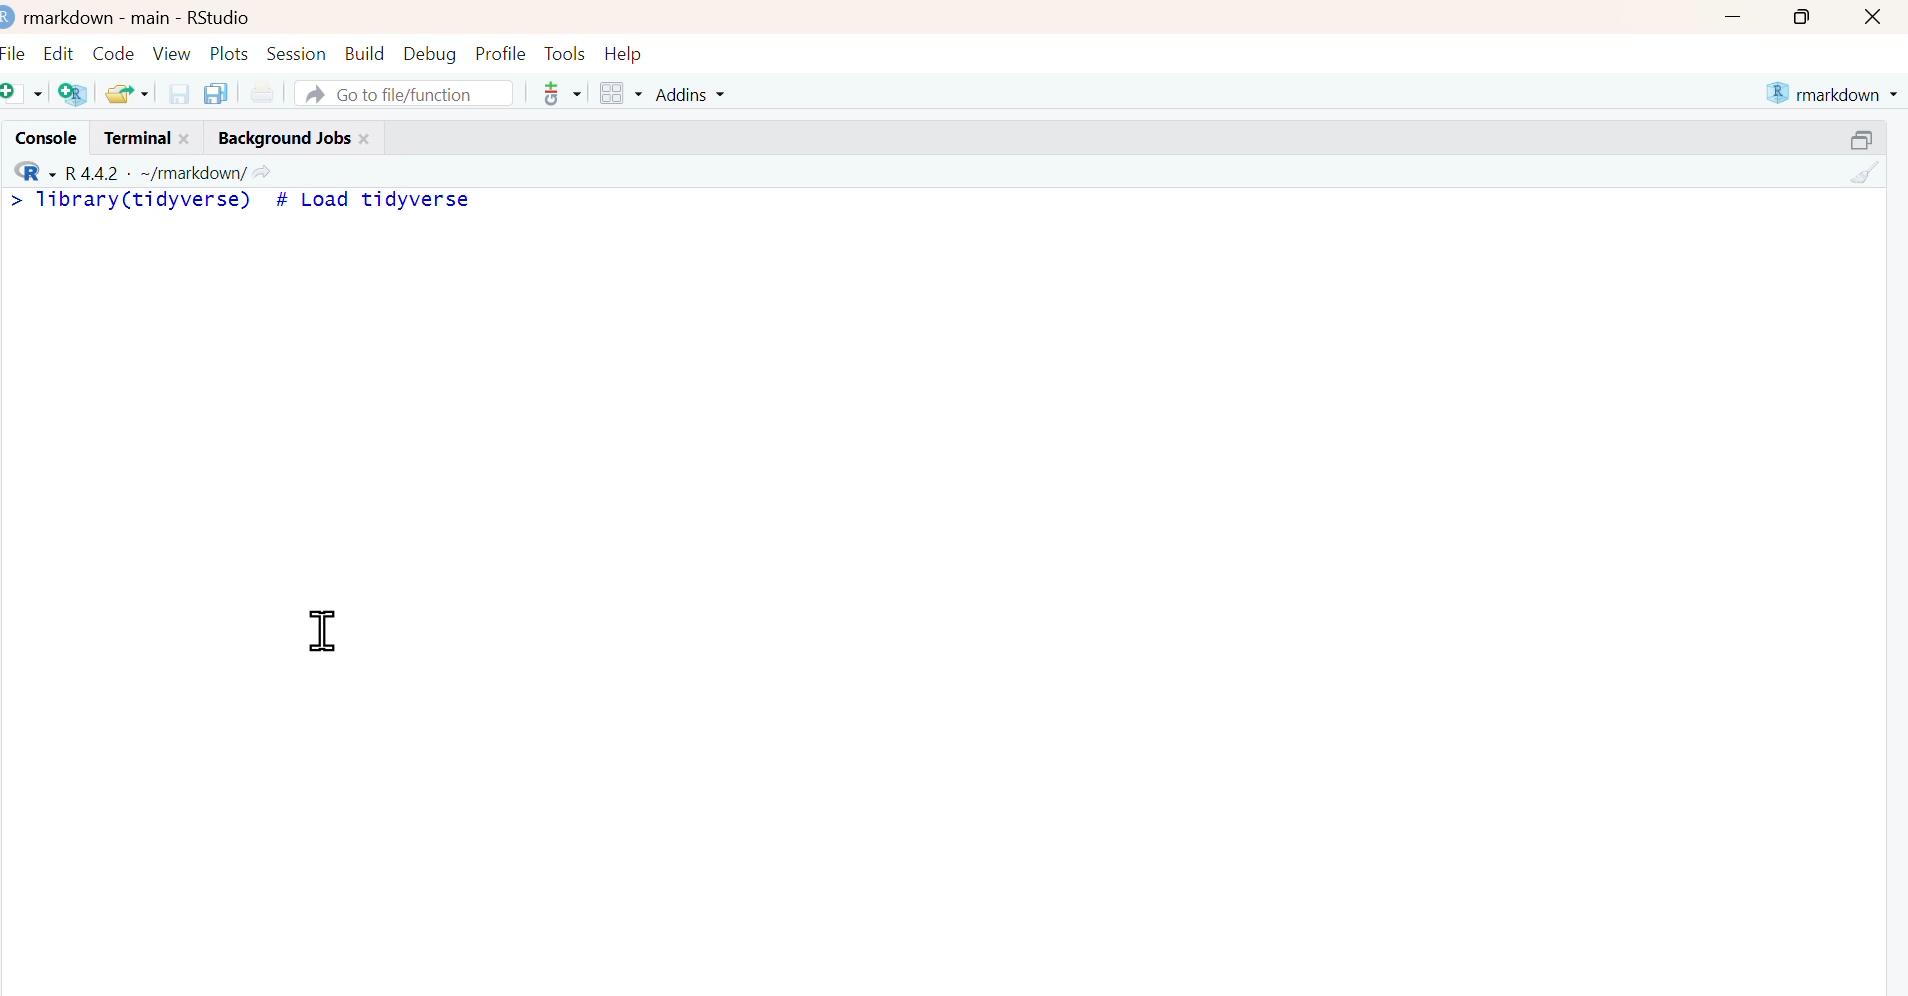 The width and height of the screenshot is (1908, 996). I want to click on markdown - main -, so click(99, 15).